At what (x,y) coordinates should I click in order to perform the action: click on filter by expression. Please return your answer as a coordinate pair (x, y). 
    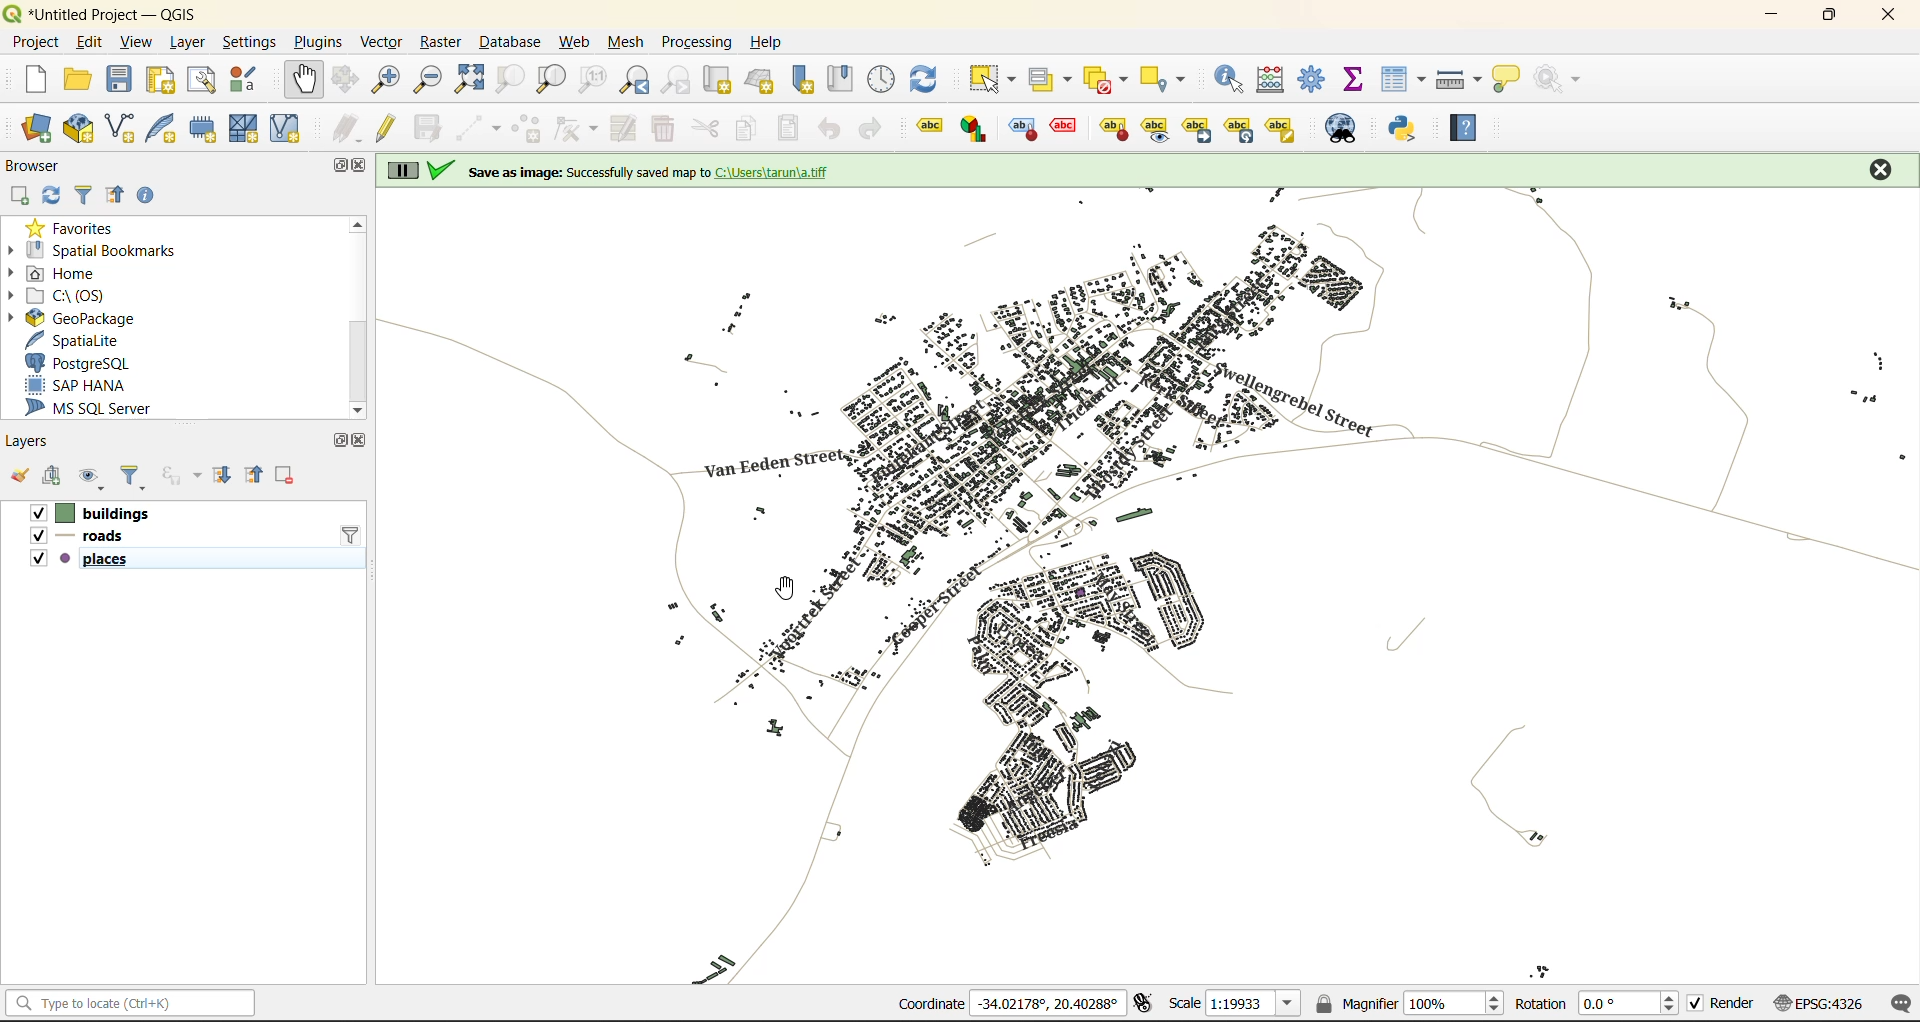
    Looking at the image, I should click on (180, 475).